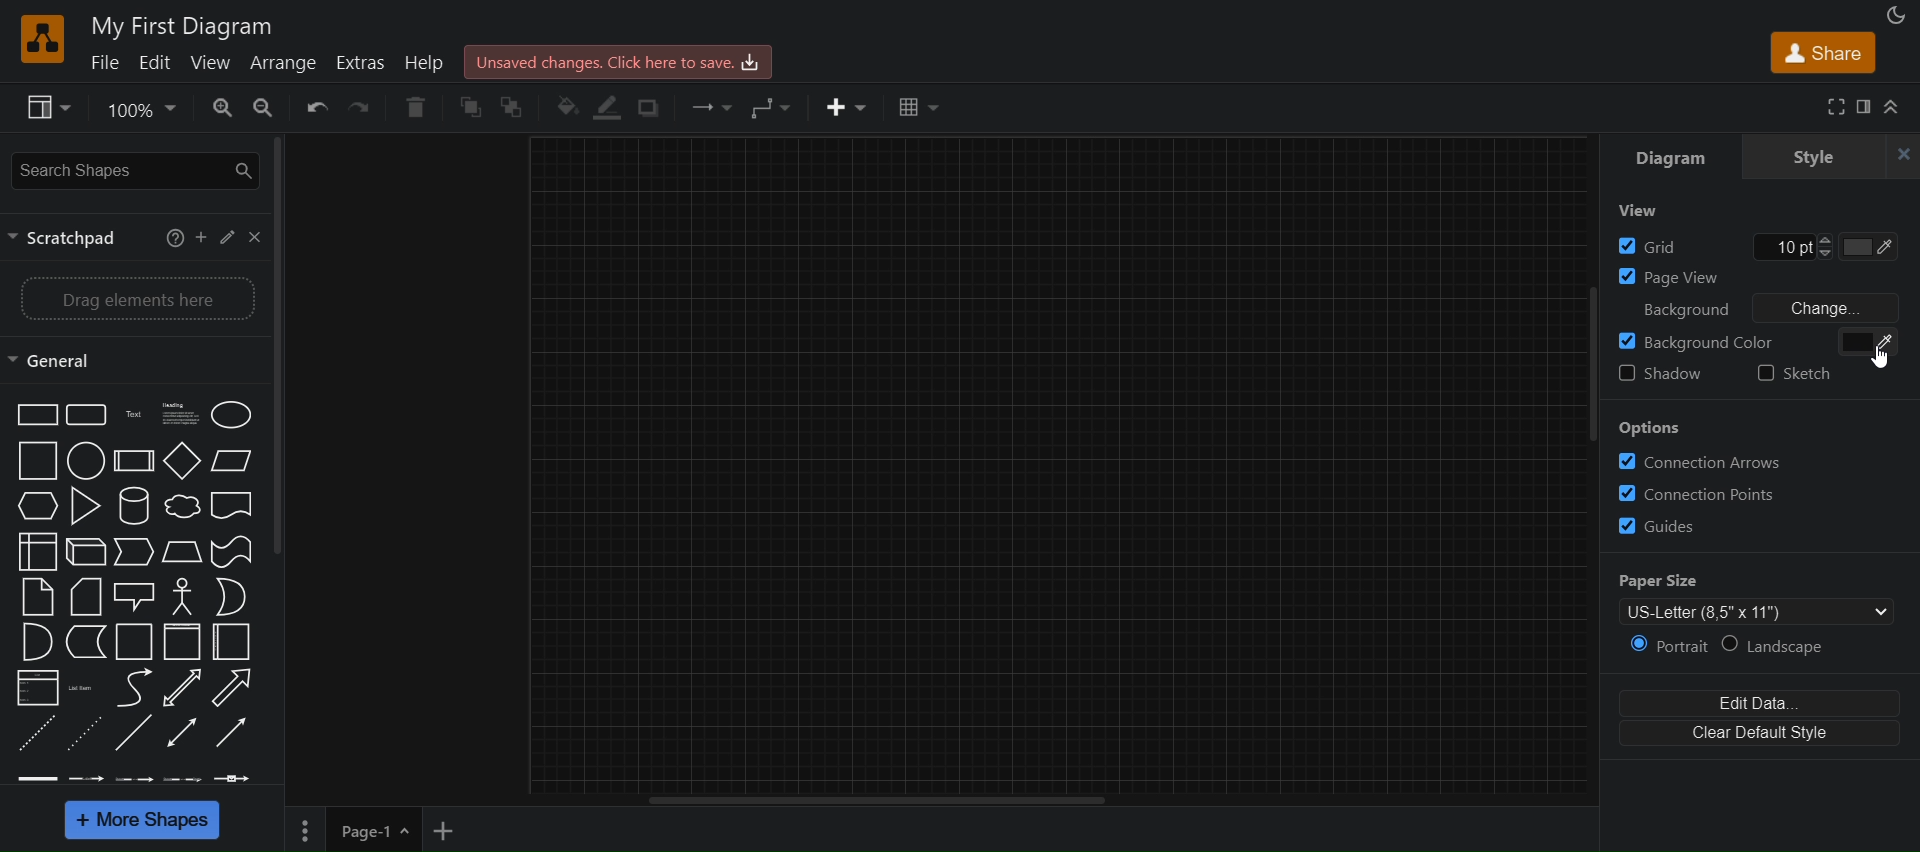  What do you see at coordinates (363, 108) in the screenshot?
I see `redo` at bounding box center [363, 108].